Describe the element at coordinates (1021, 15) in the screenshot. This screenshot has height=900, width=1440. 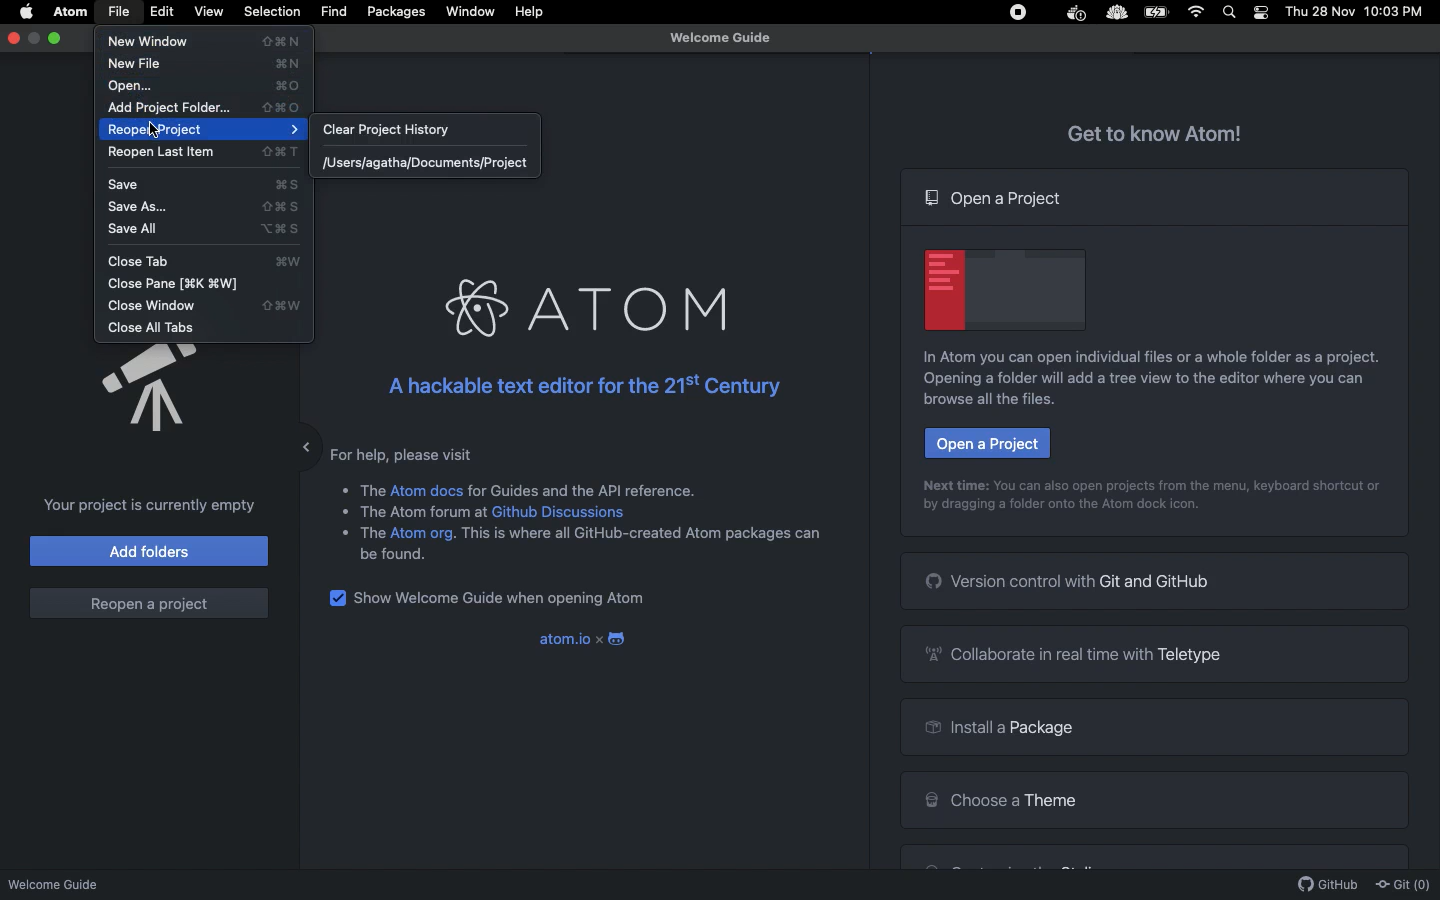
I see `stops` at that location.